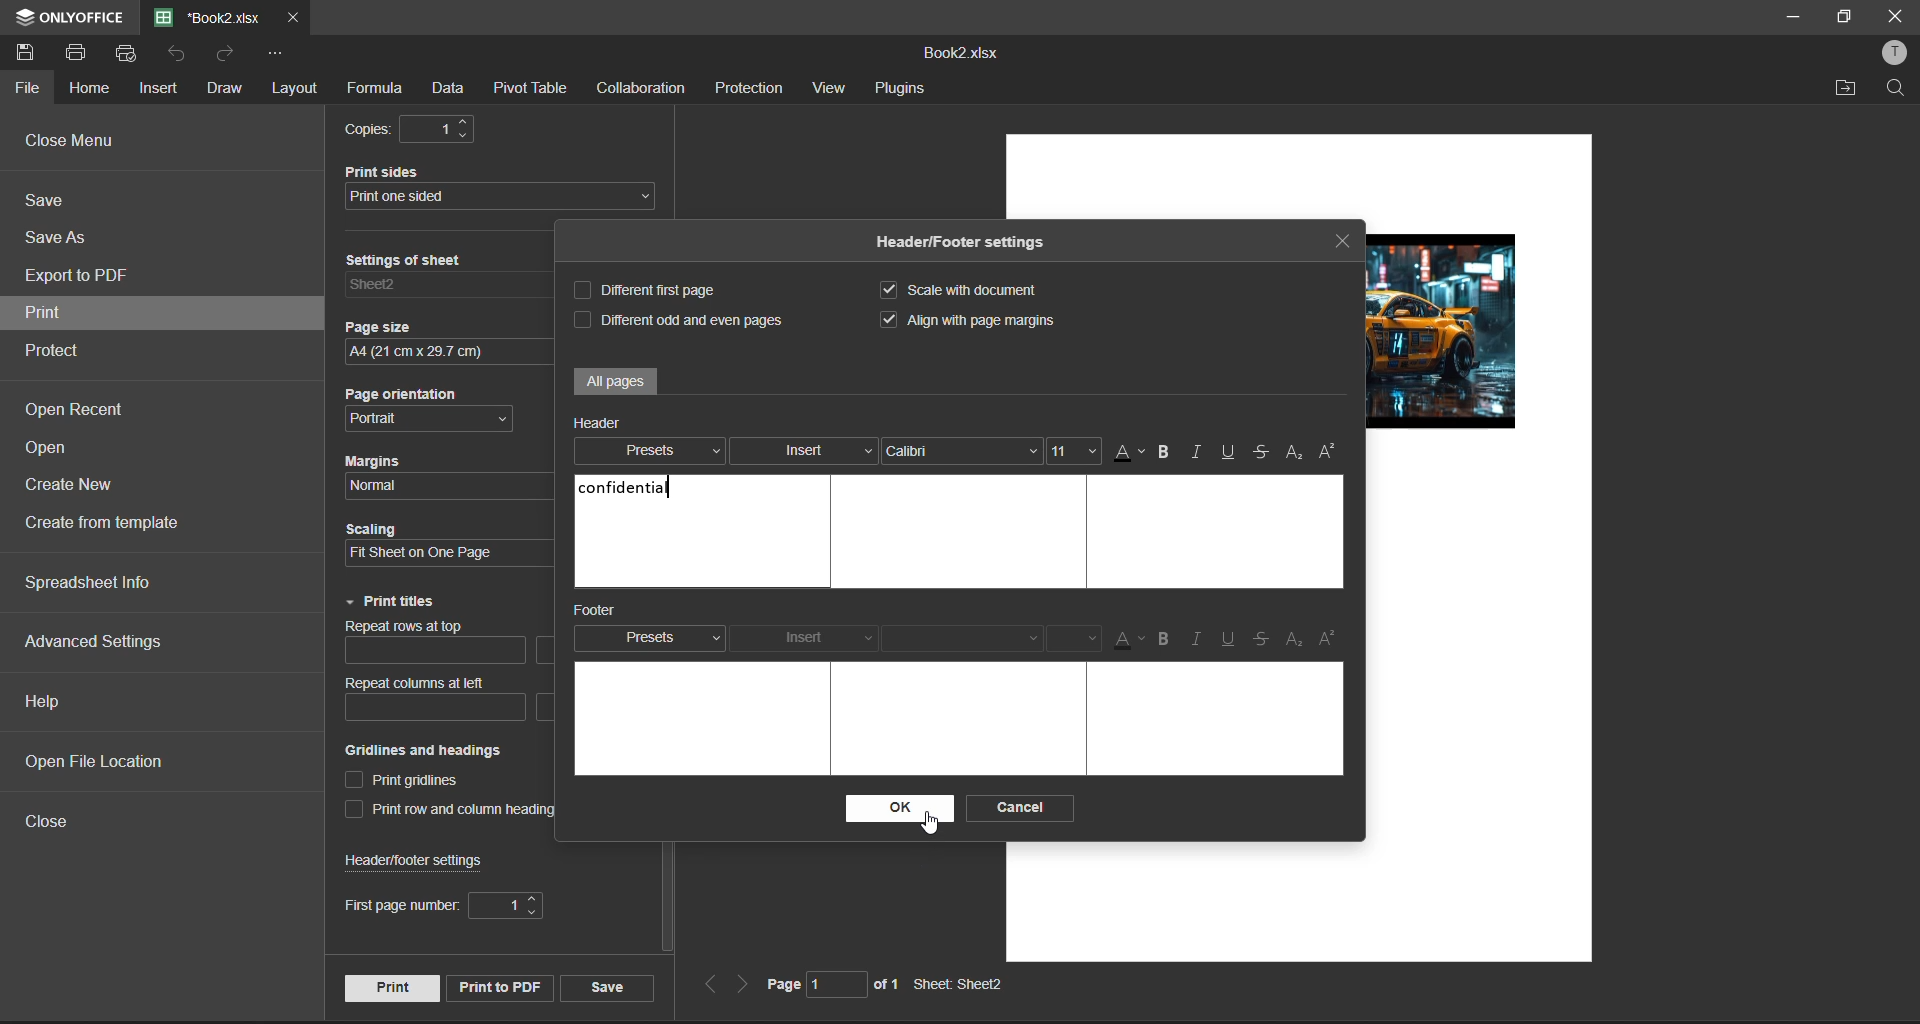 The height and width of the screenshot is (1024, 1920). Describe the element at coordinates (931, 830) in the screenshot. I see `cursor` at that location.